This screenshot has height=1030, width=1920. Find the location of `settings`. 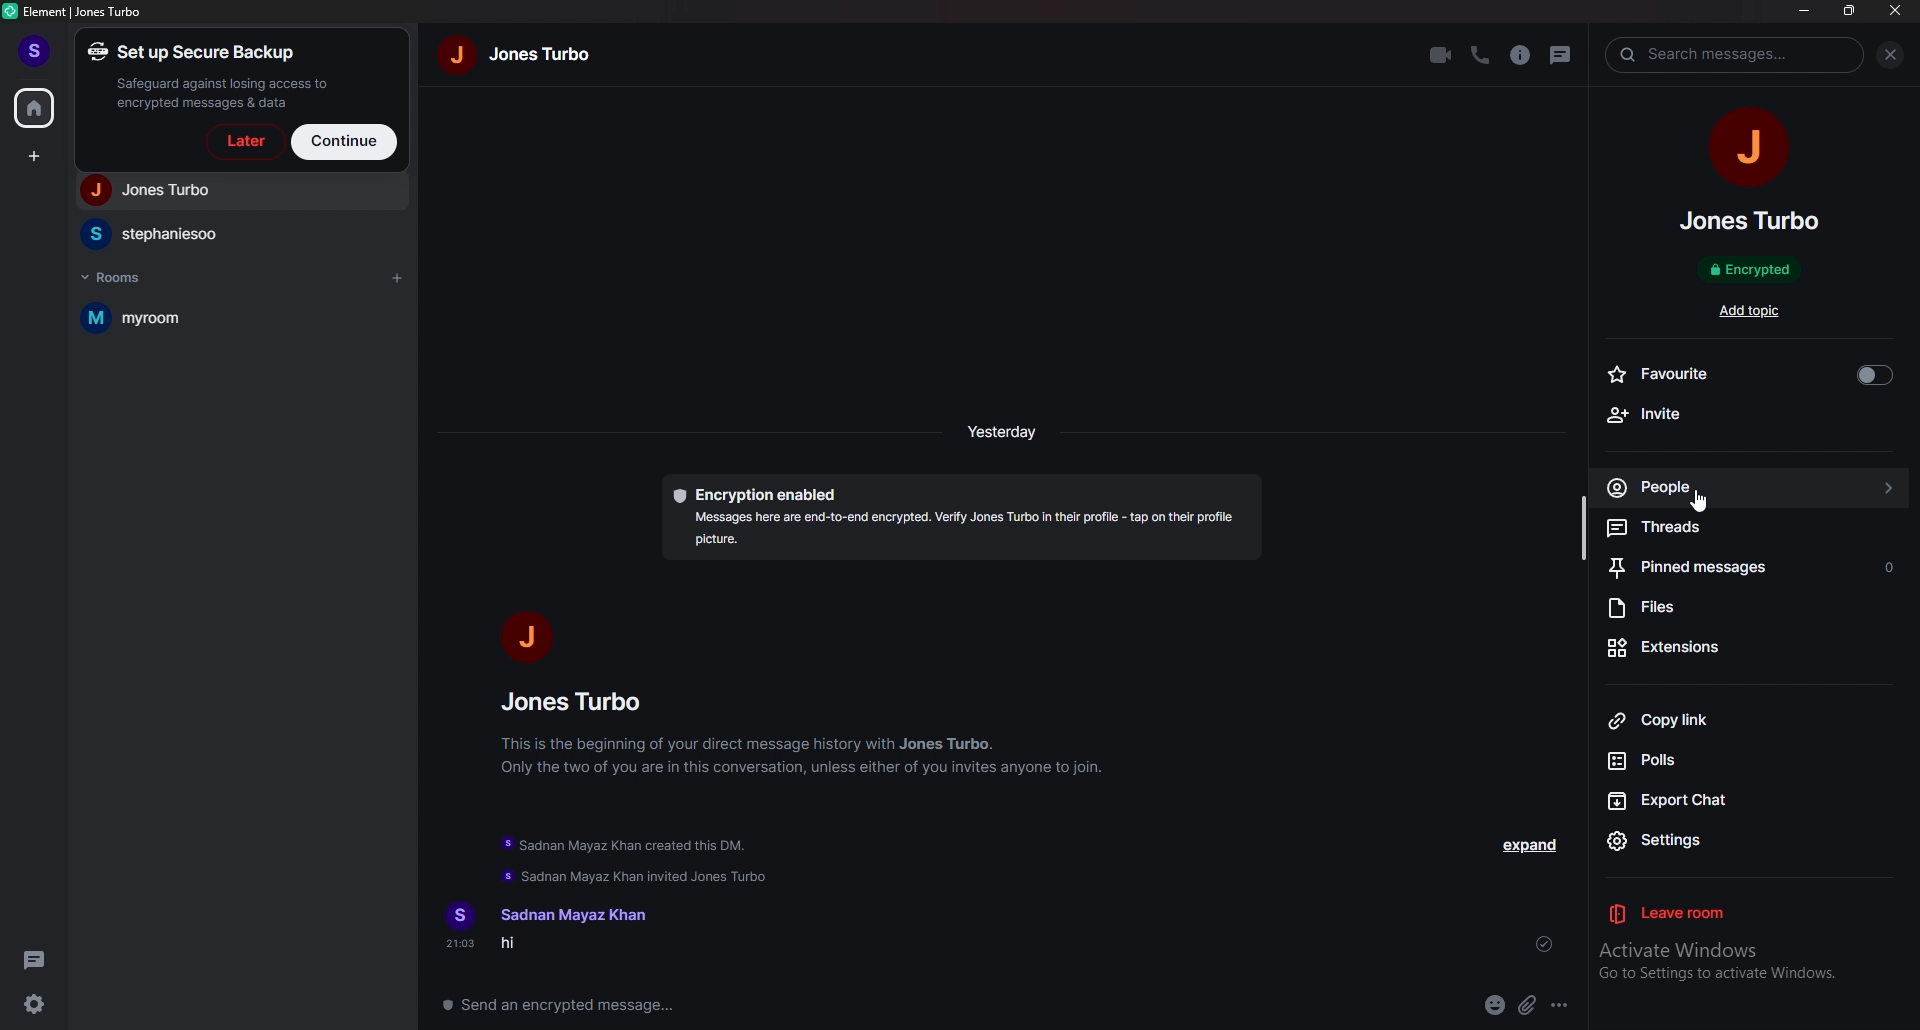

settings is located at coordinates (37, 1005).